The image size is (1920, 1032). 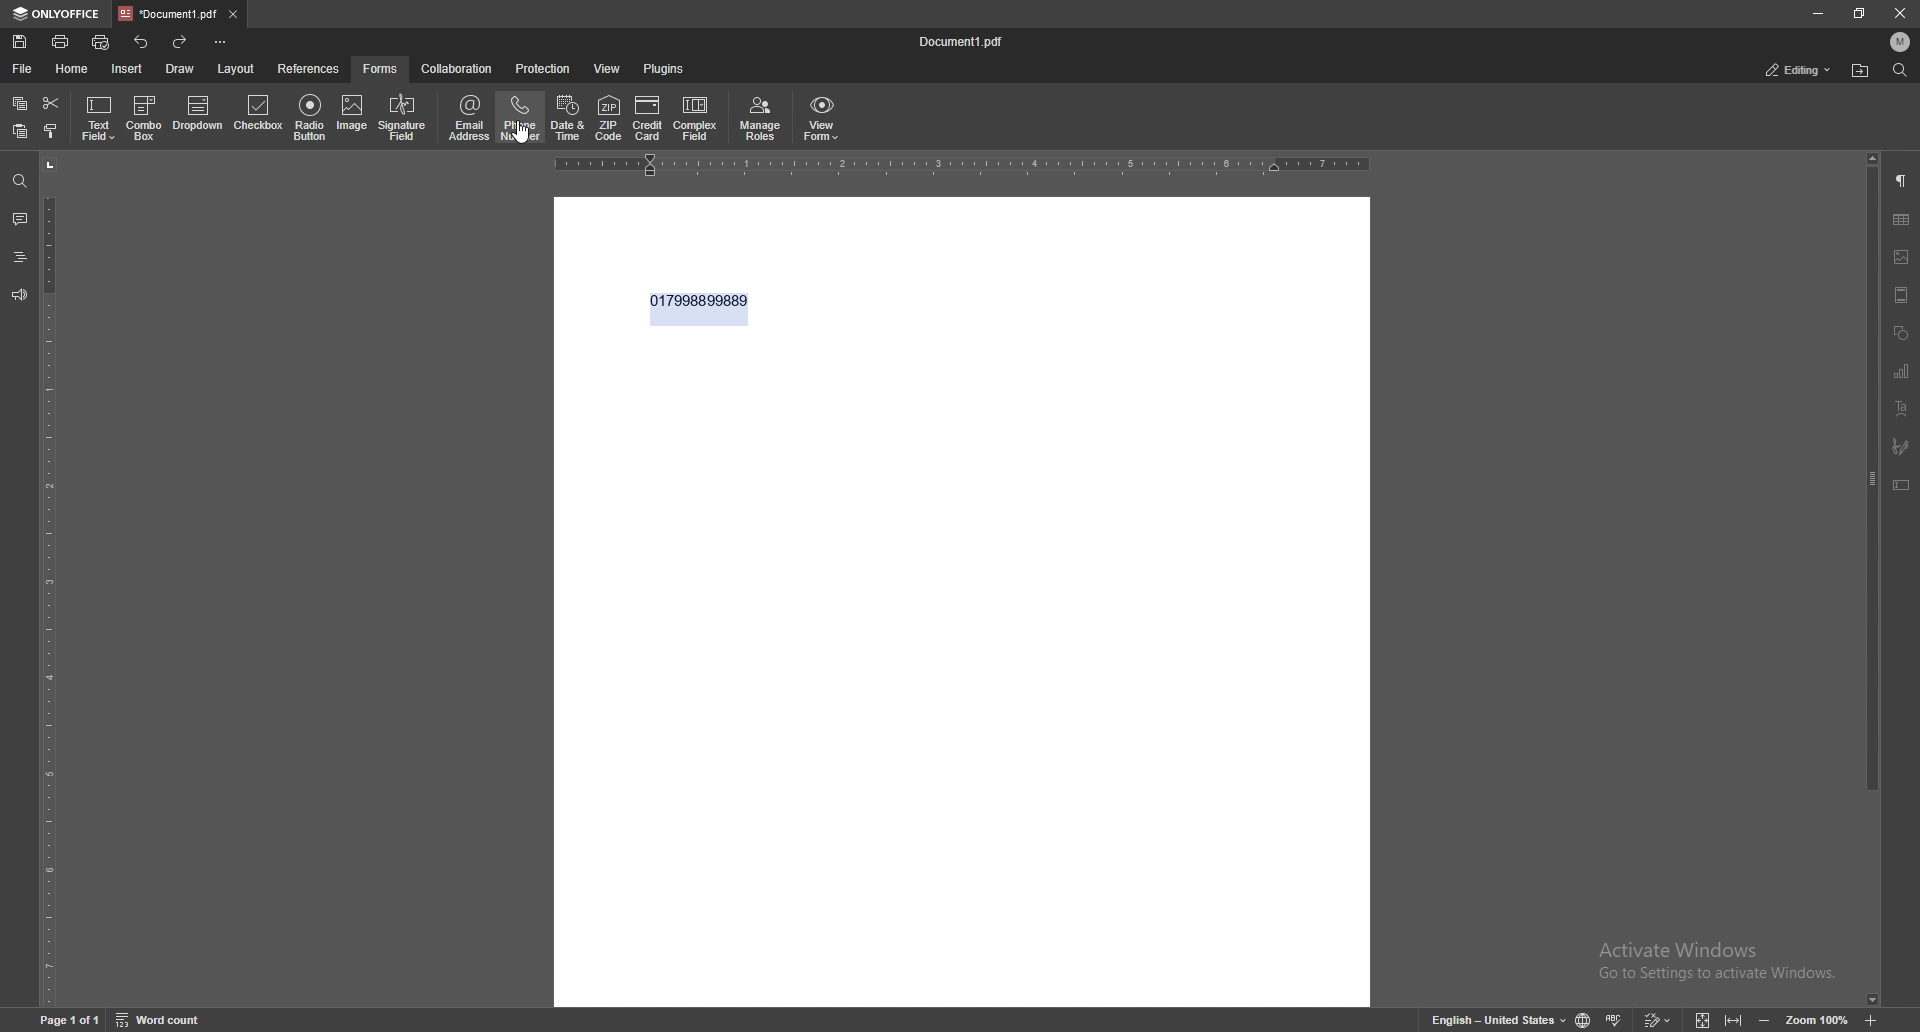 What do you see at coordinates (62, 41) in the screenshot?
I see `print` at bounding box center [62, 41].